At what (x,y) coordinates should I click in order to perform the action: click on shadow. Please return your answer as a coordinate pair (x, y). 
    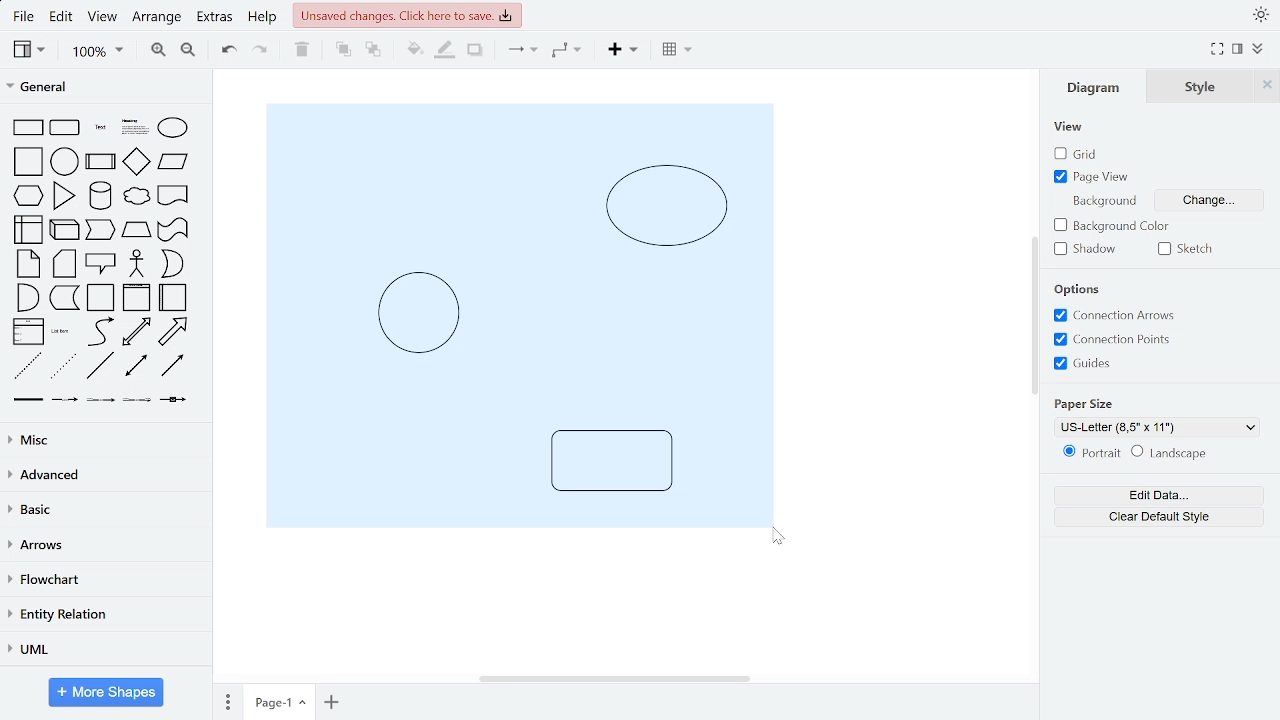
    Looking at the image, I should click on (1088, 250).